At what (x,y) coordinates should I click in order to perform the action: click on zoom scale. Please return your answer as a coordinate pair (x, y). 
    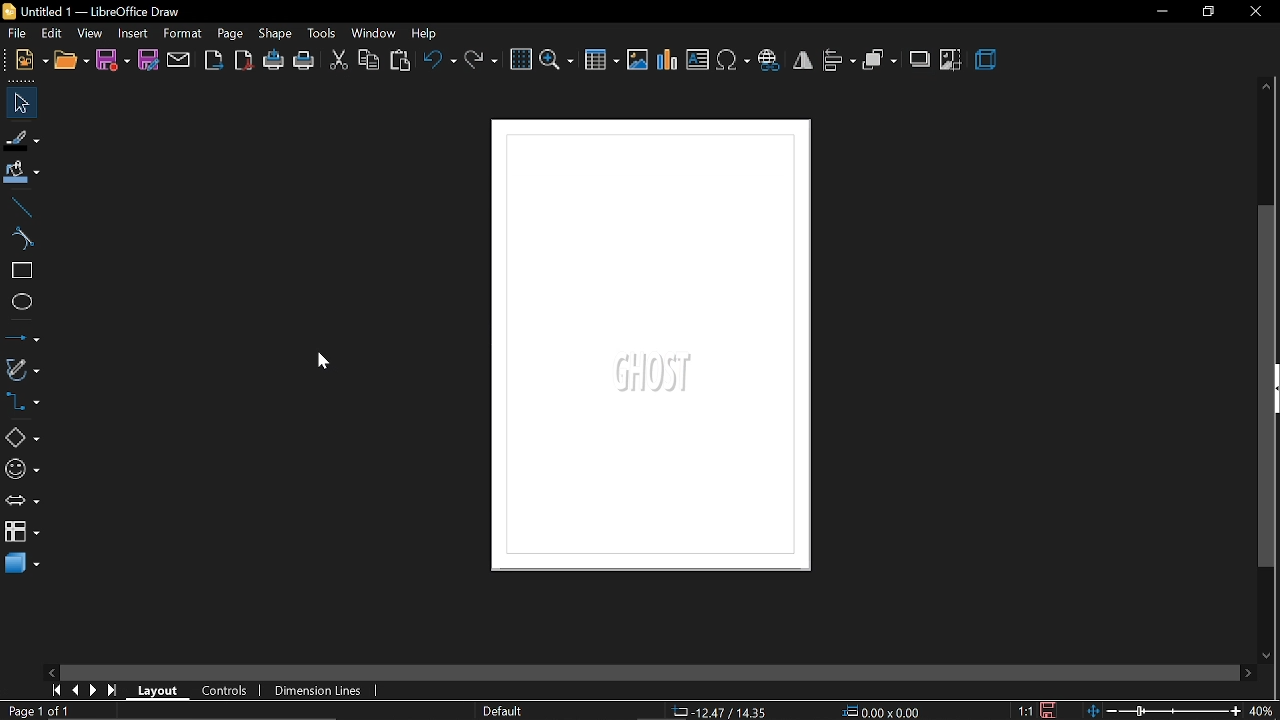
    Looking at the image, I should click on (1163, 711).